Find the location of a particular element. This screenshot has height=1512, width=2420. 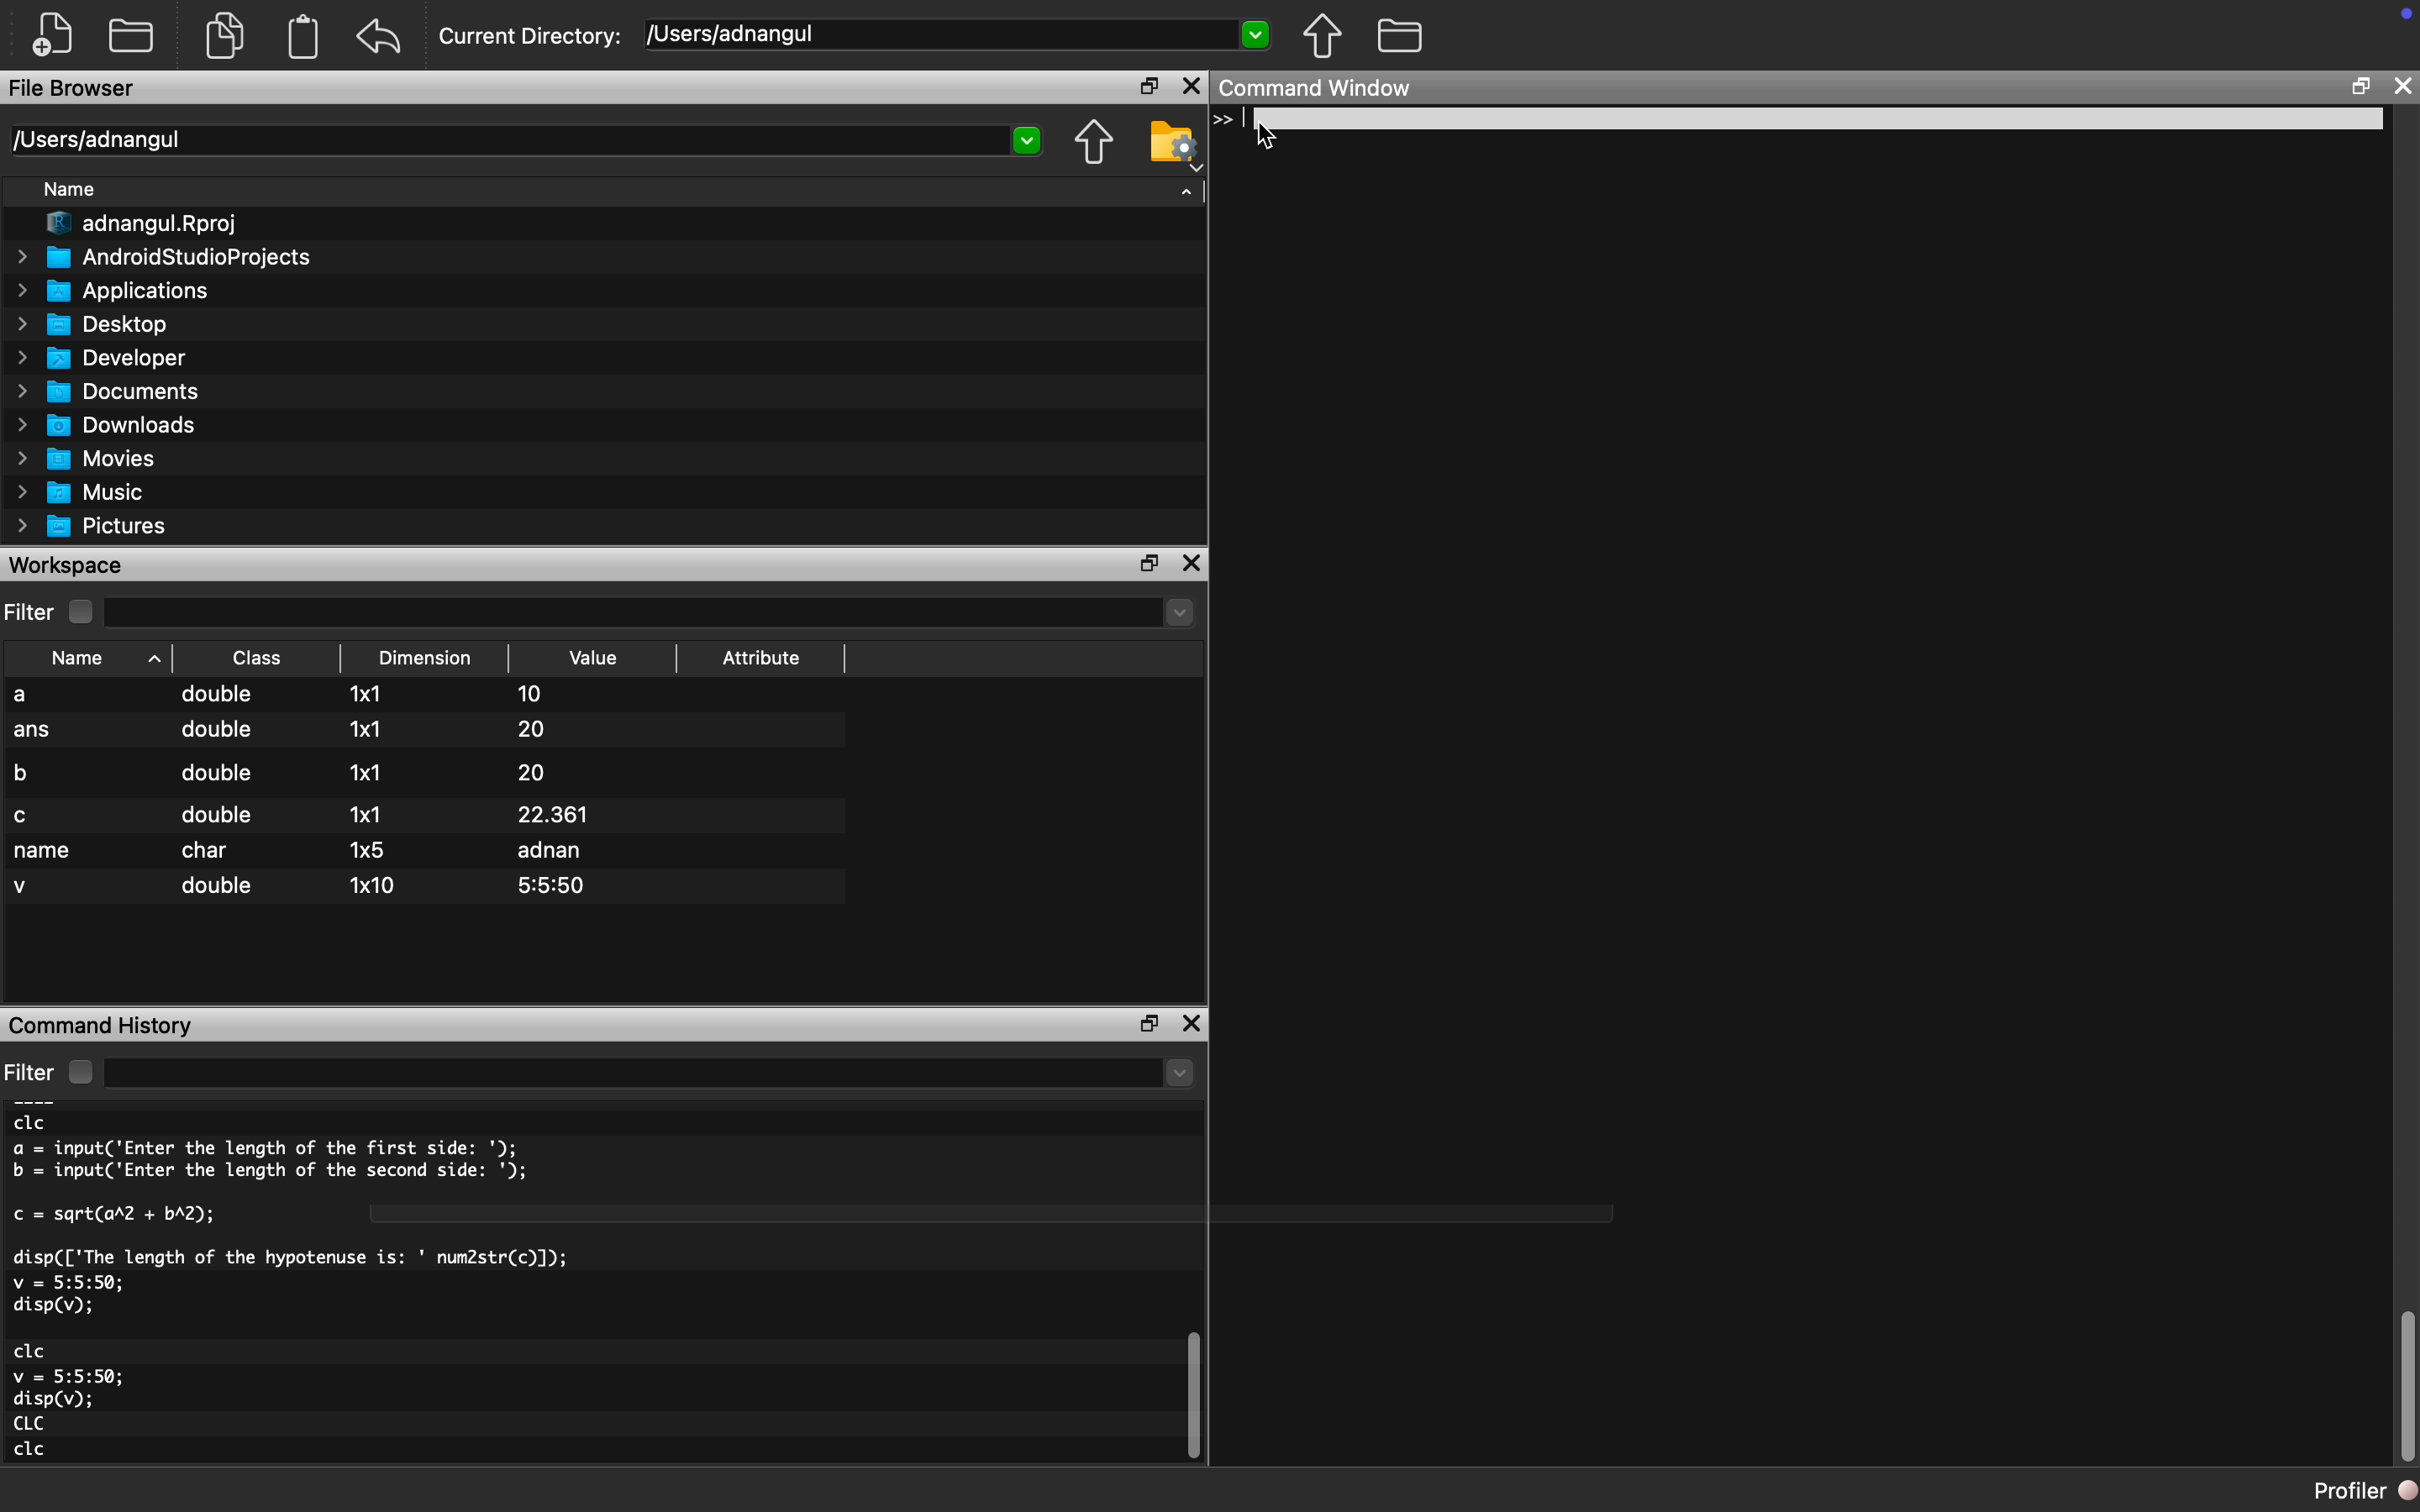

Browse your files is located at coordinates (1400, 39).